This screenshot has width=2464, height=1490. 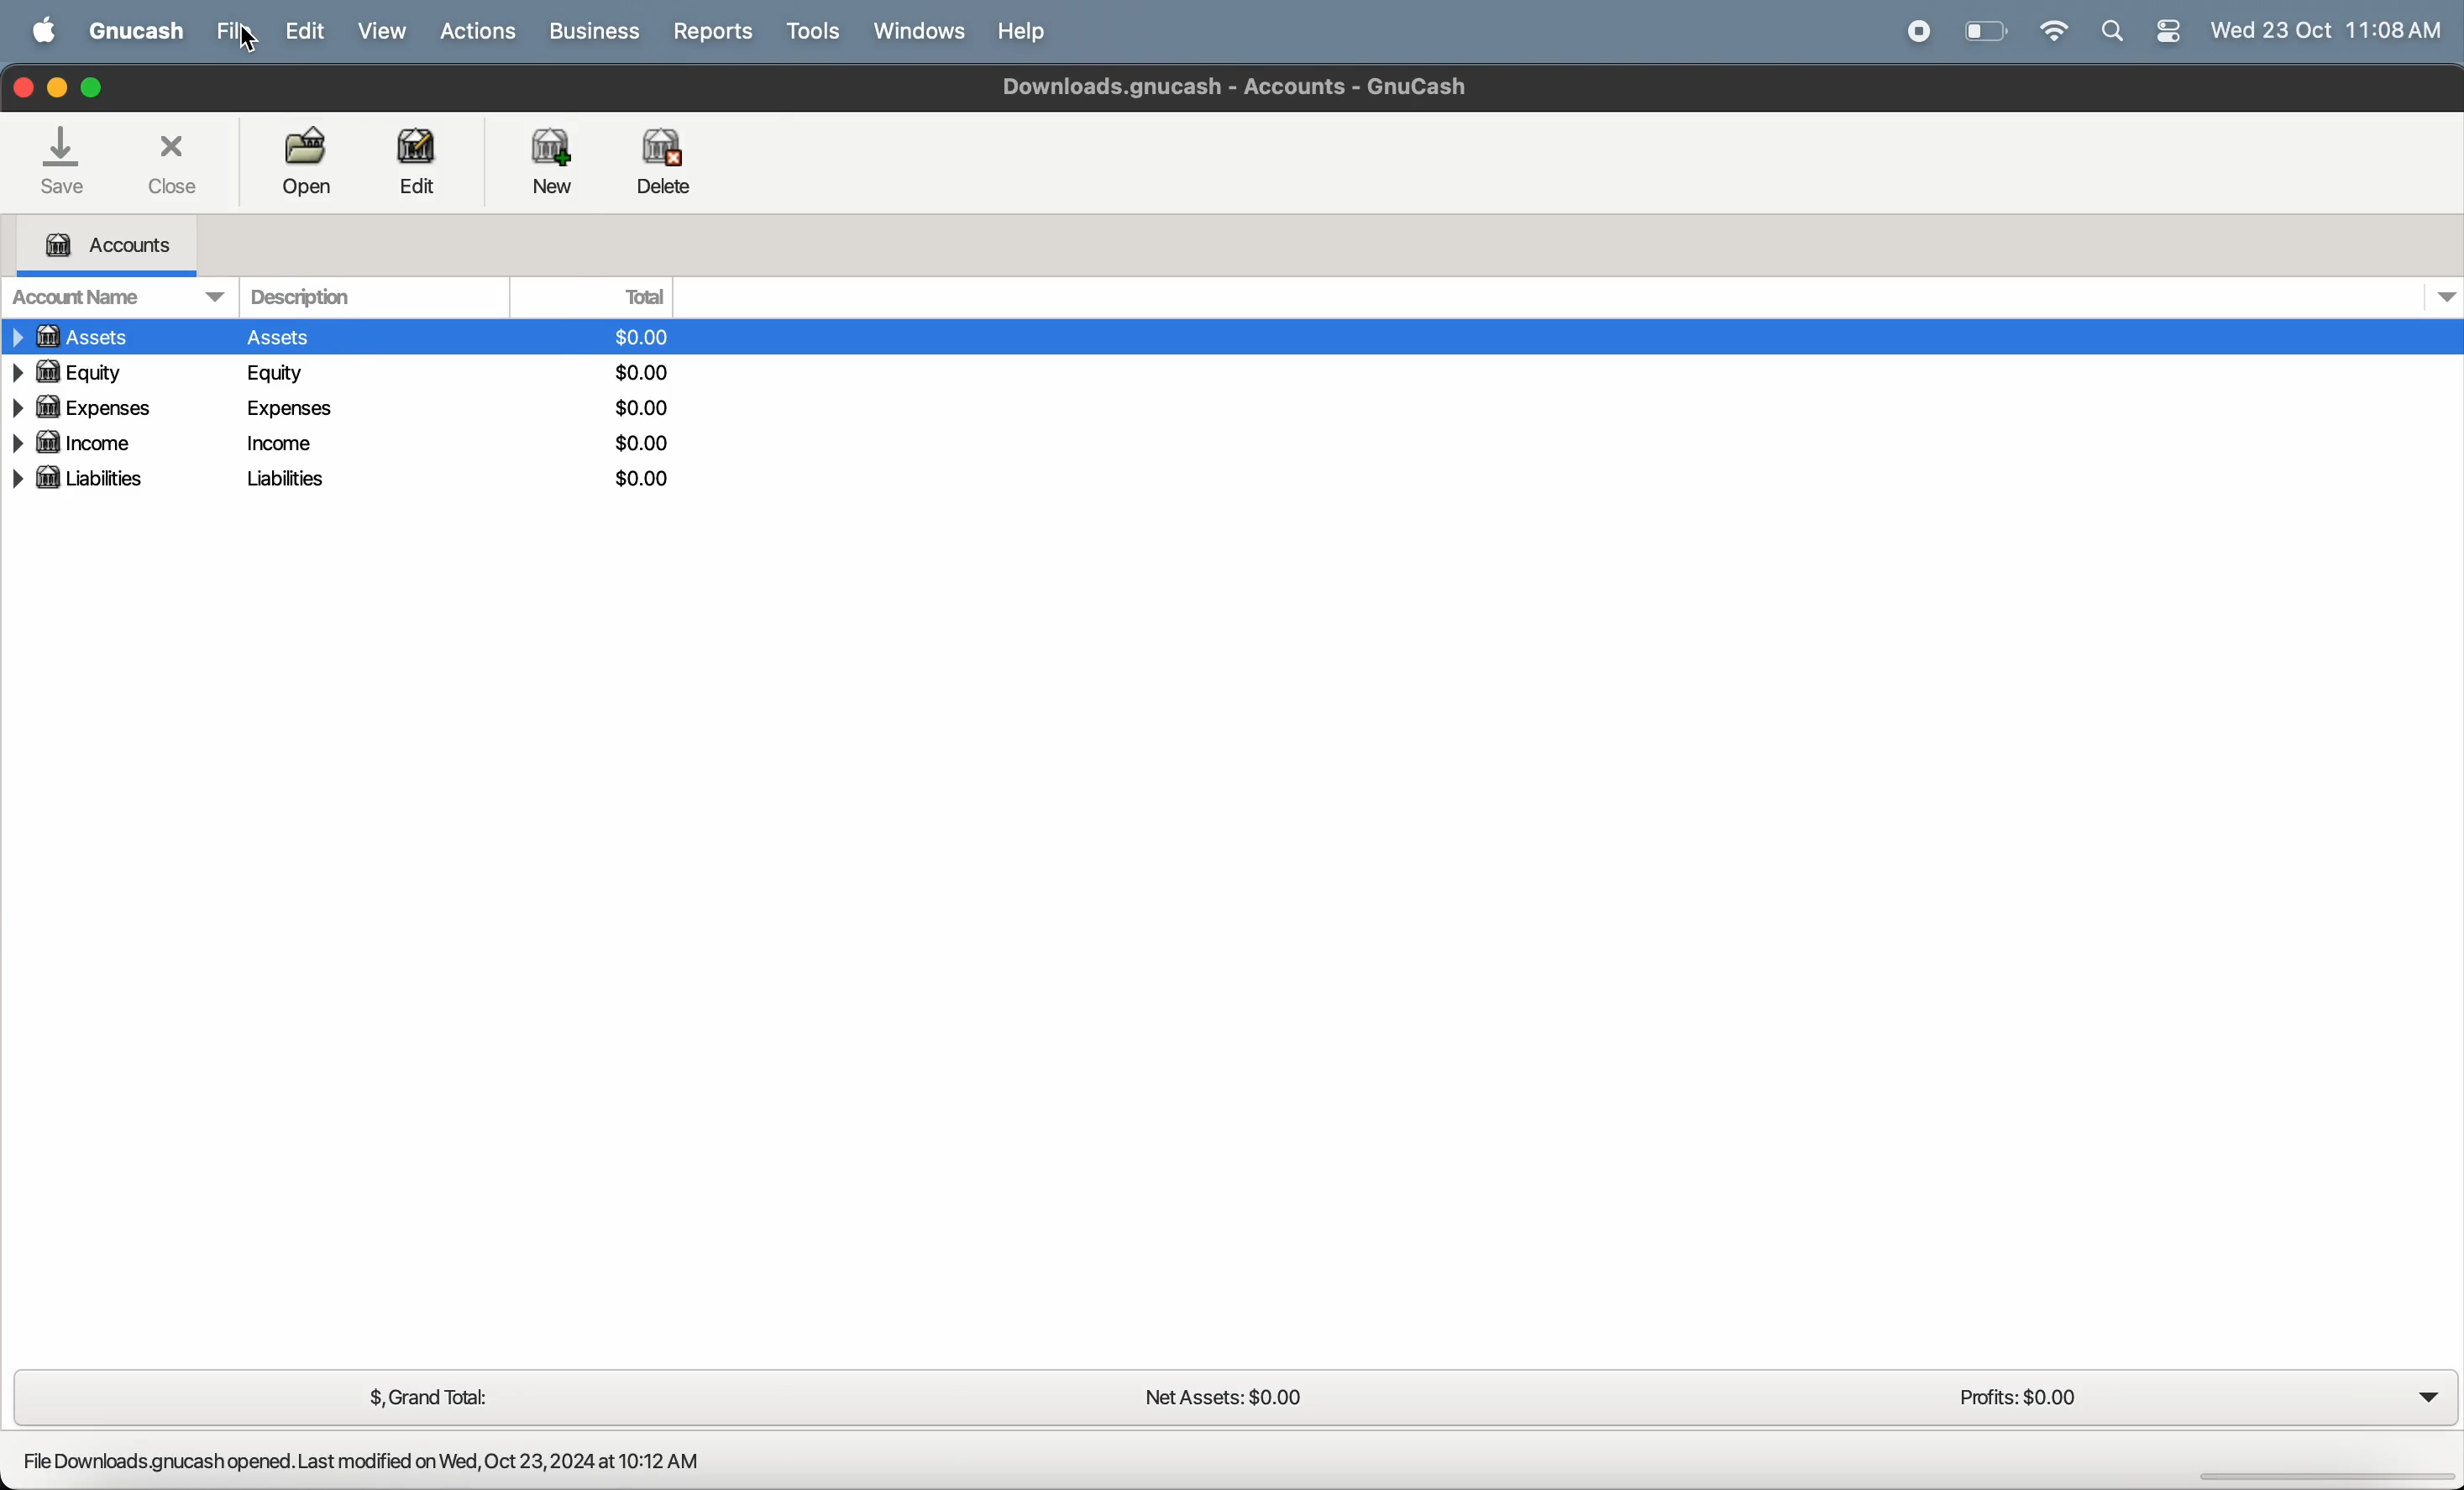 I want to click on dollars, so click(x=644, y=481).